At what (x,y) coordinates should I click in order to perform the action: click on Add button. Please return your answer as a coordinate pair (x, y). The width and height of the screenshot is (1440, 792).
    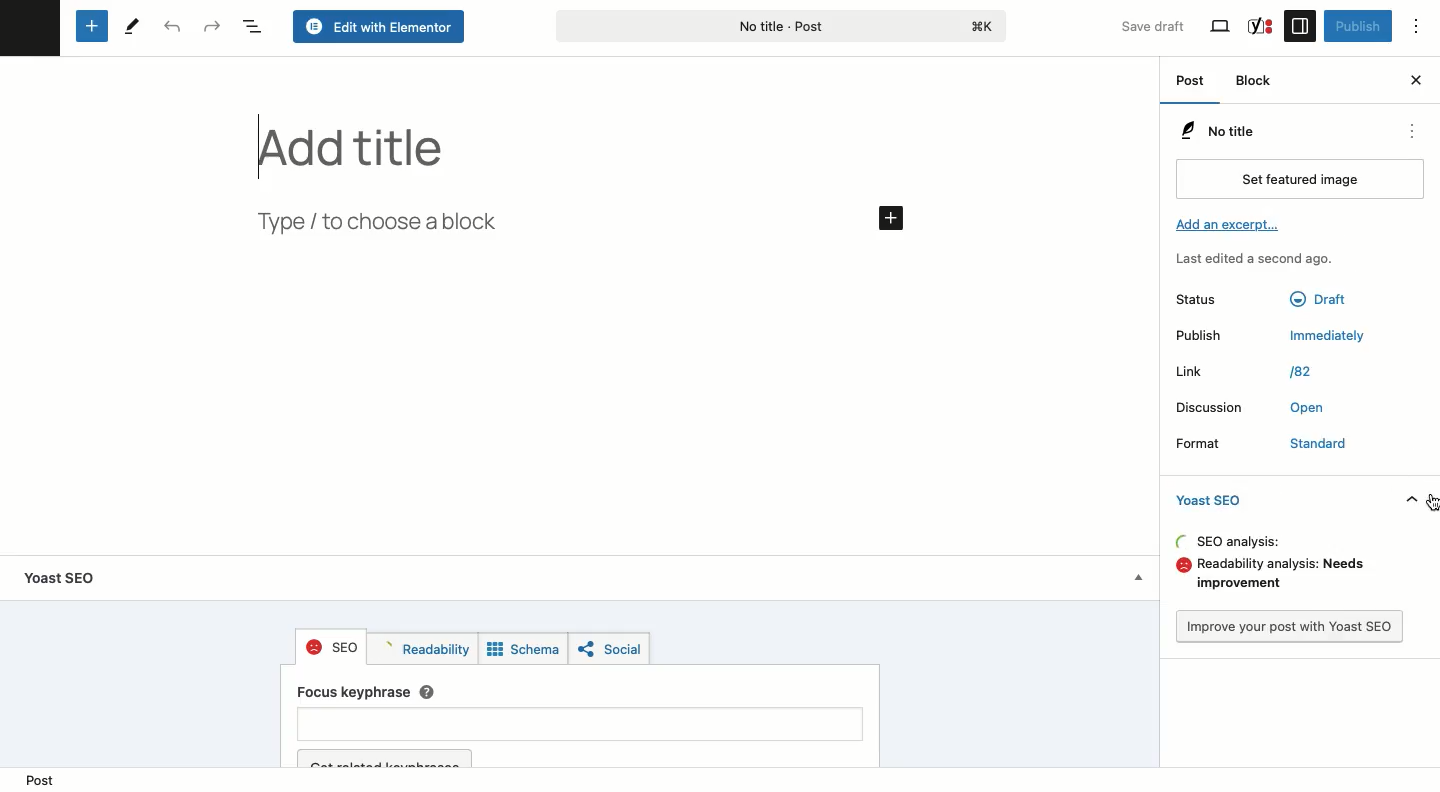
    Looking at the image, I should click on (890, 217).